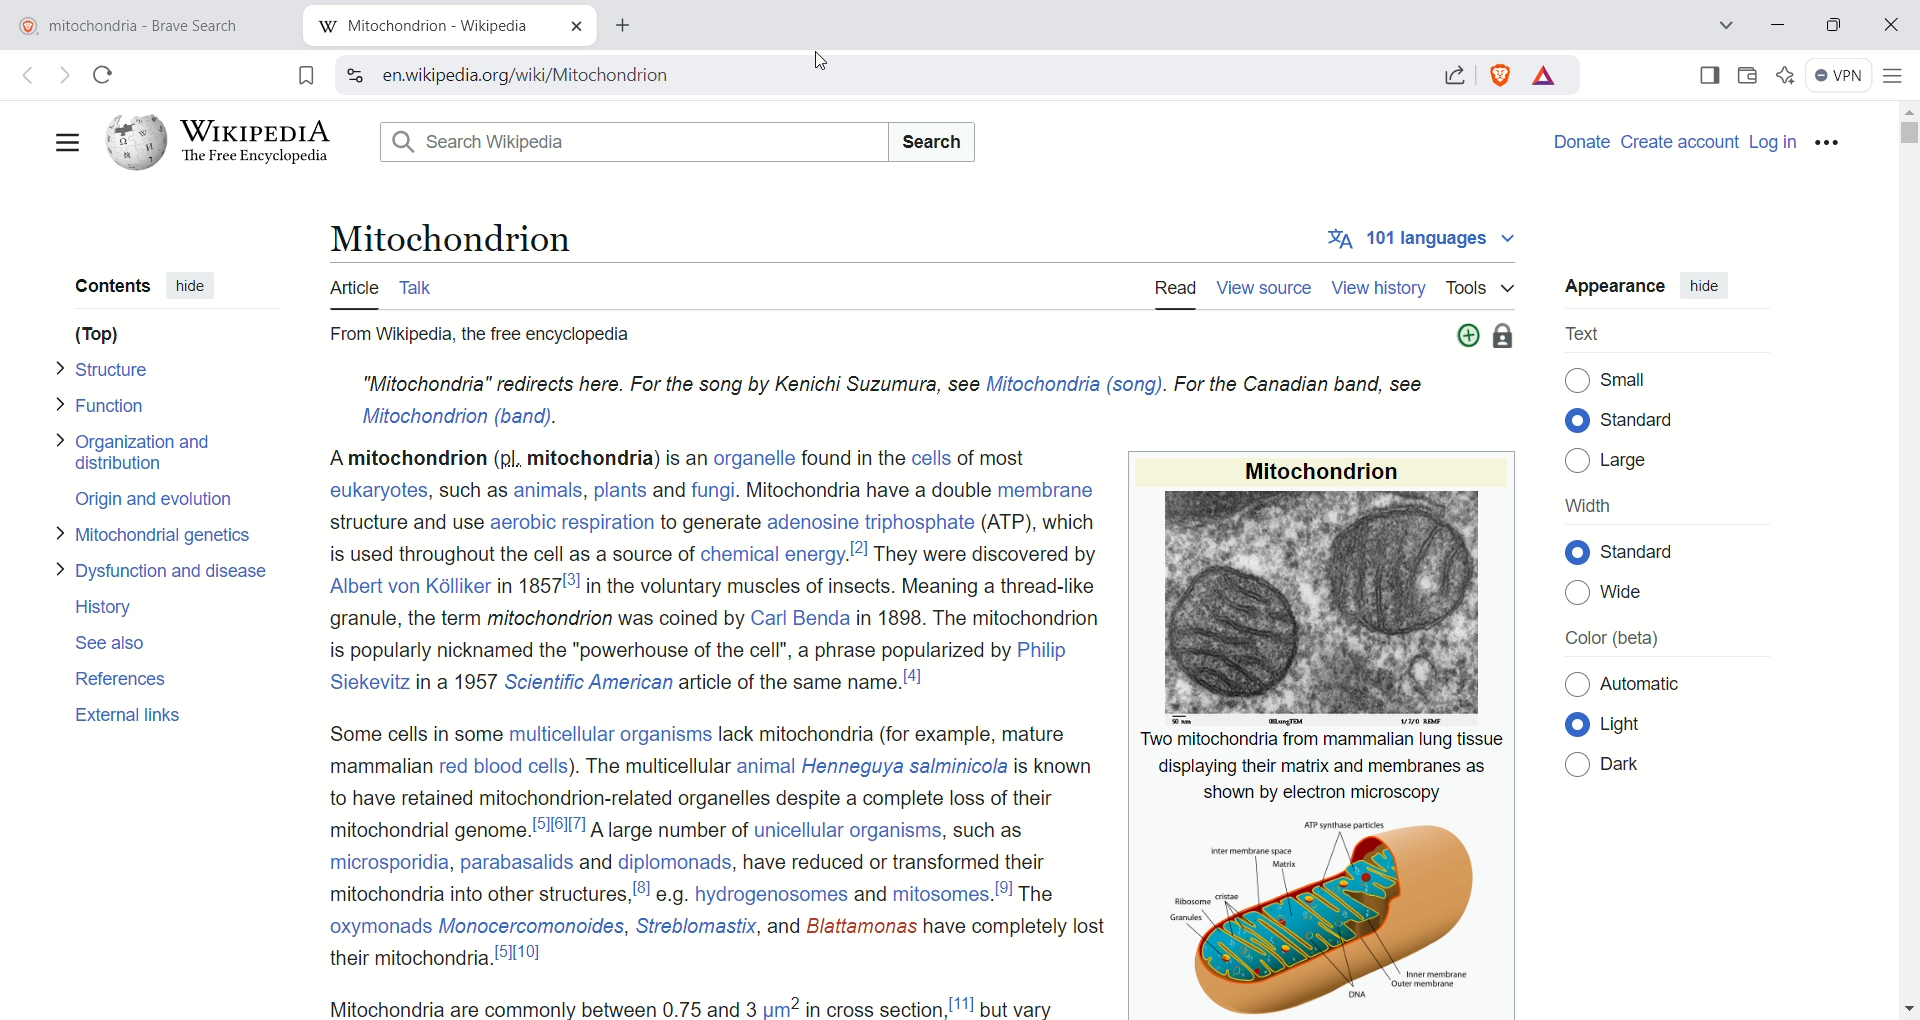 Image resolution: width=1920 pixels, height=1020 pixels. I want to click on Toggle off, so click(1575, 381).